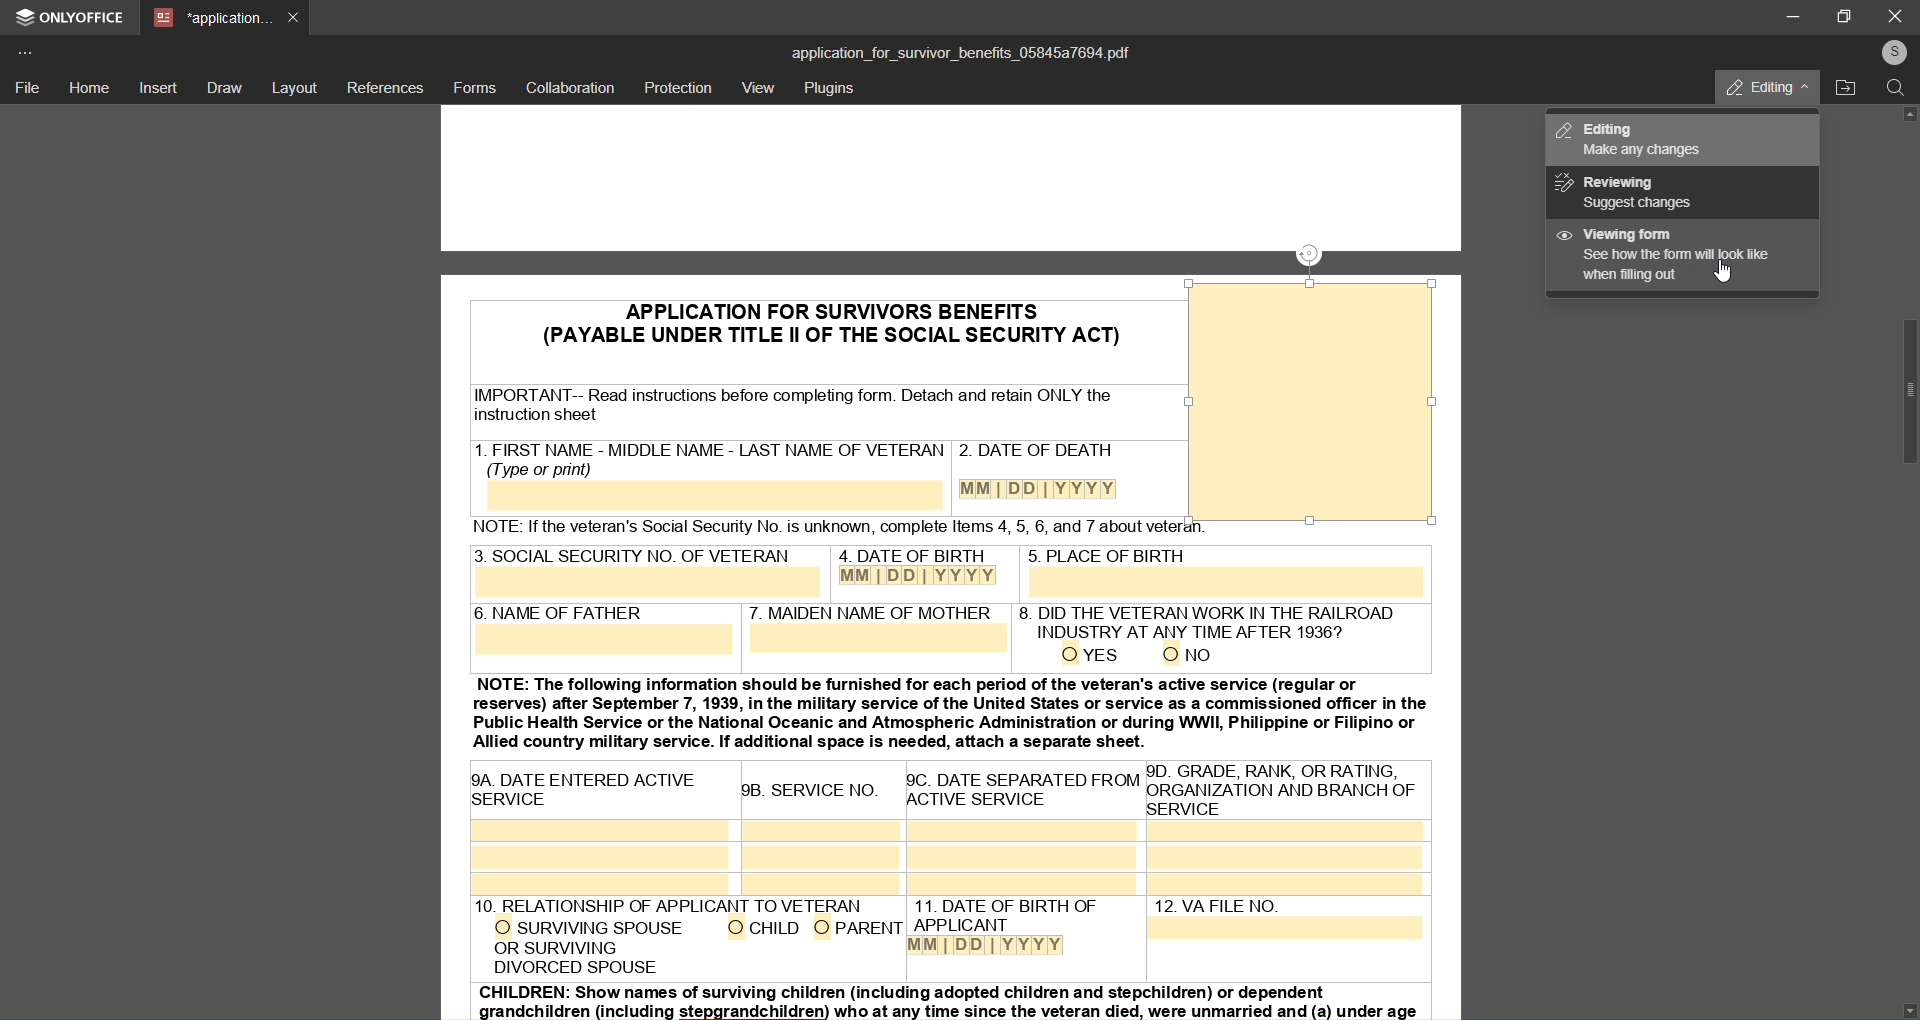 This screenshot has height=1020, width=1920. What do you see at coordinates (1755, 86) in the screenshot?
I see `editing` at bounding box center [1755, 86].